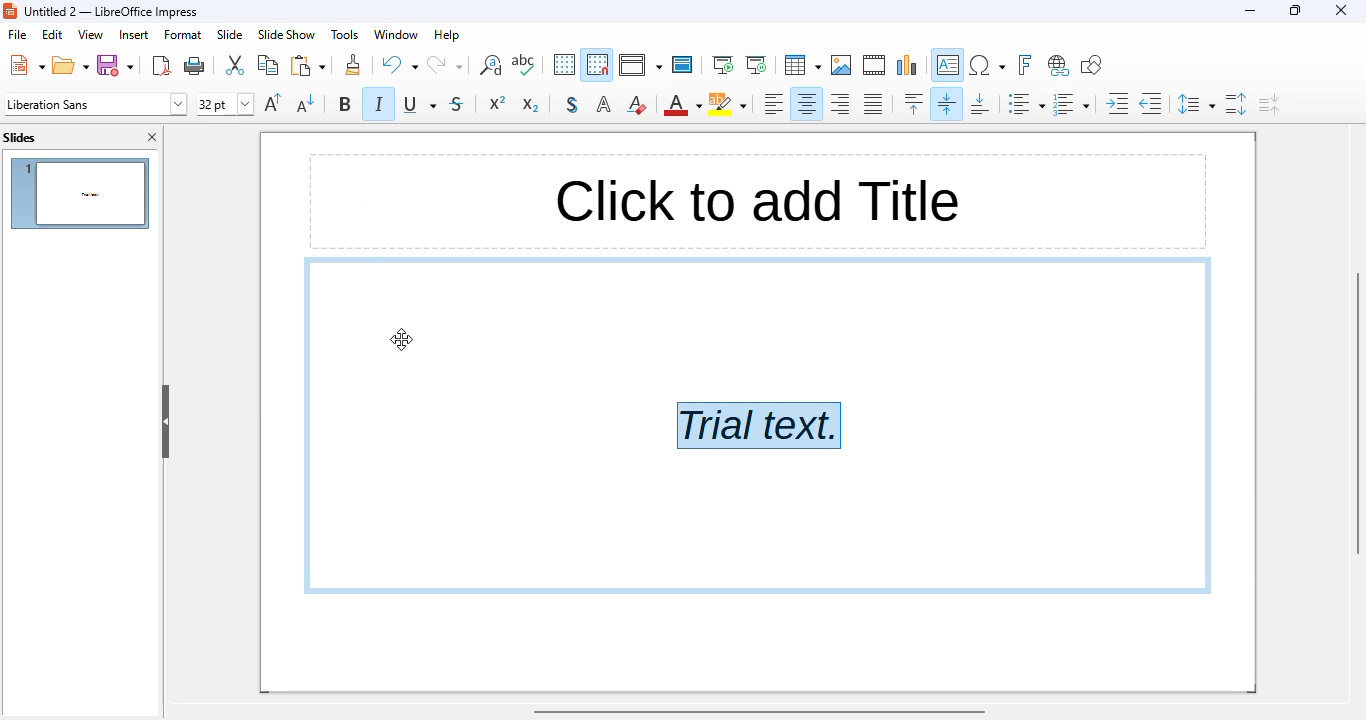 The width and height of the screenshot is (1366, 720). What do you see at coordinates (224, 104) in the screenshot?
I see `font size` at bounding box center [224, 104].